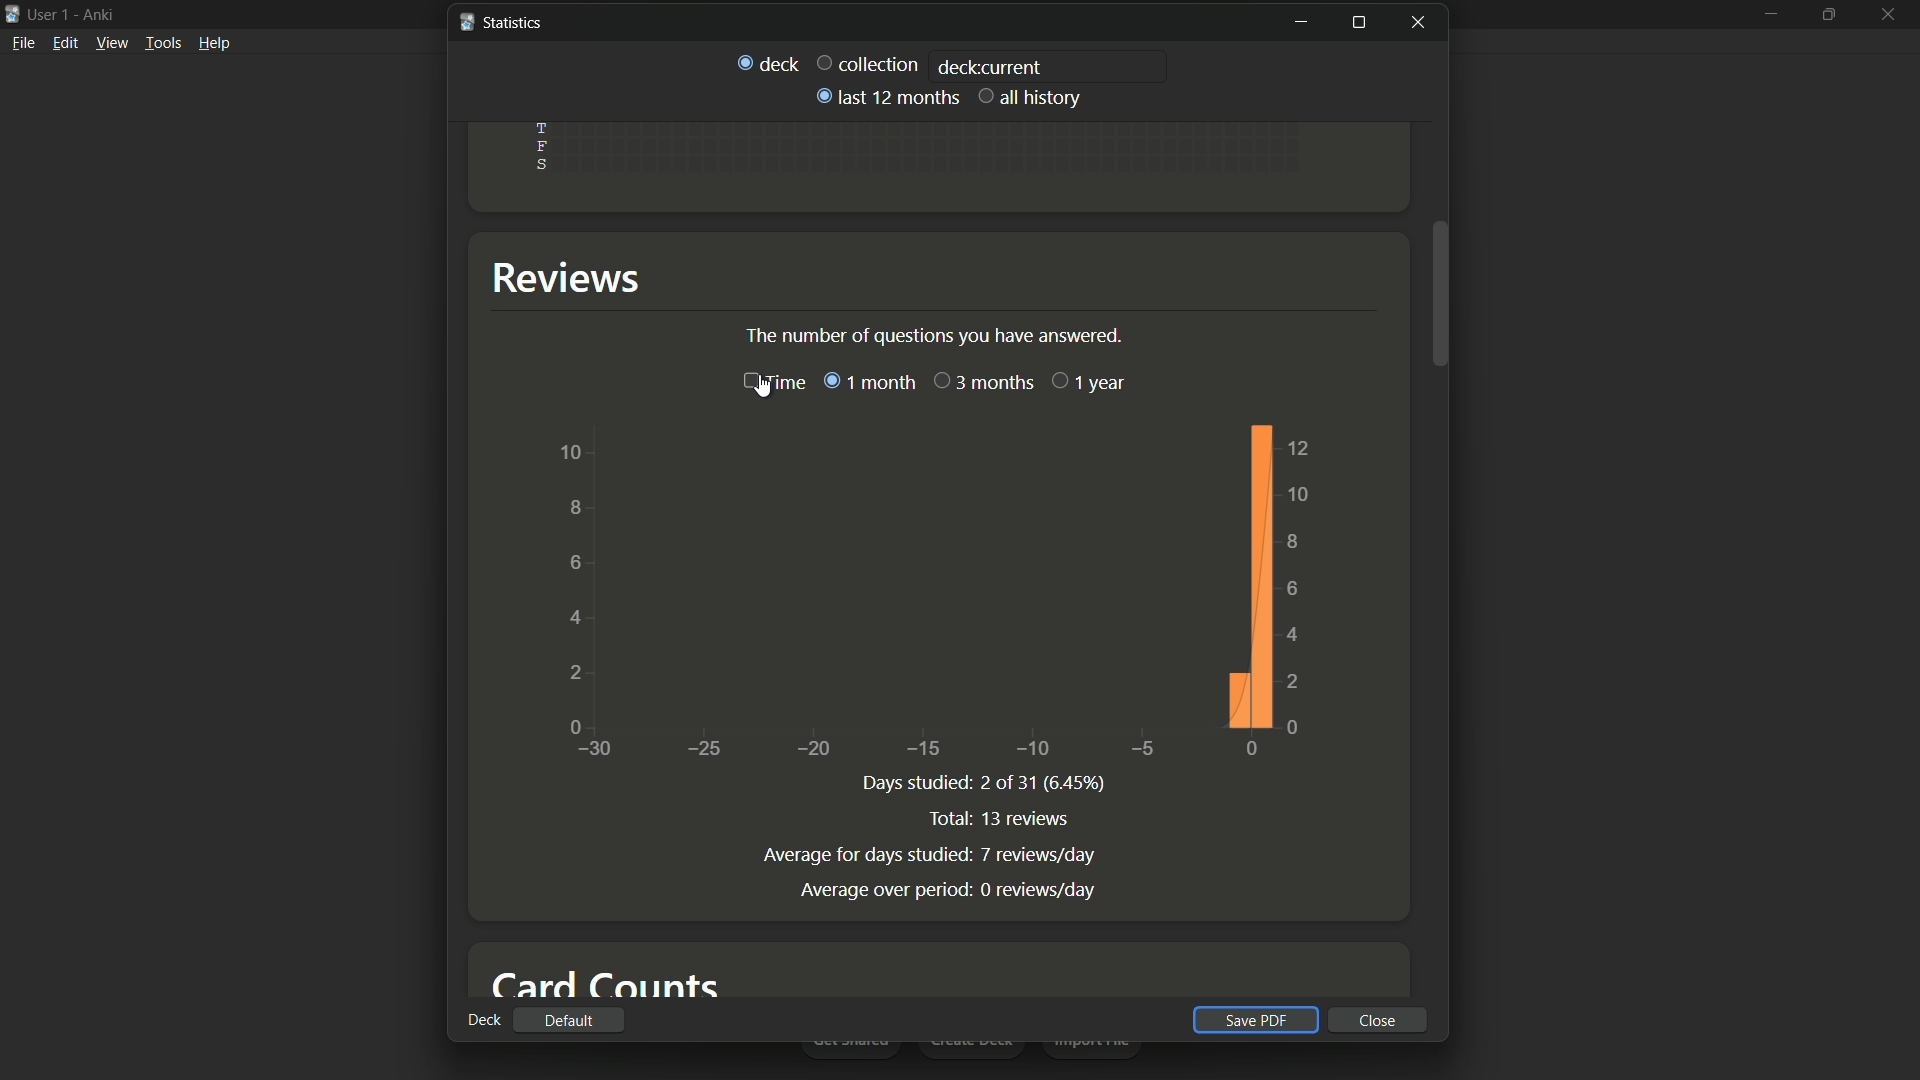  What do you see at coordinates (913, 783) in the screenshot?
I see `days studied` at bounding box center [913, 783].